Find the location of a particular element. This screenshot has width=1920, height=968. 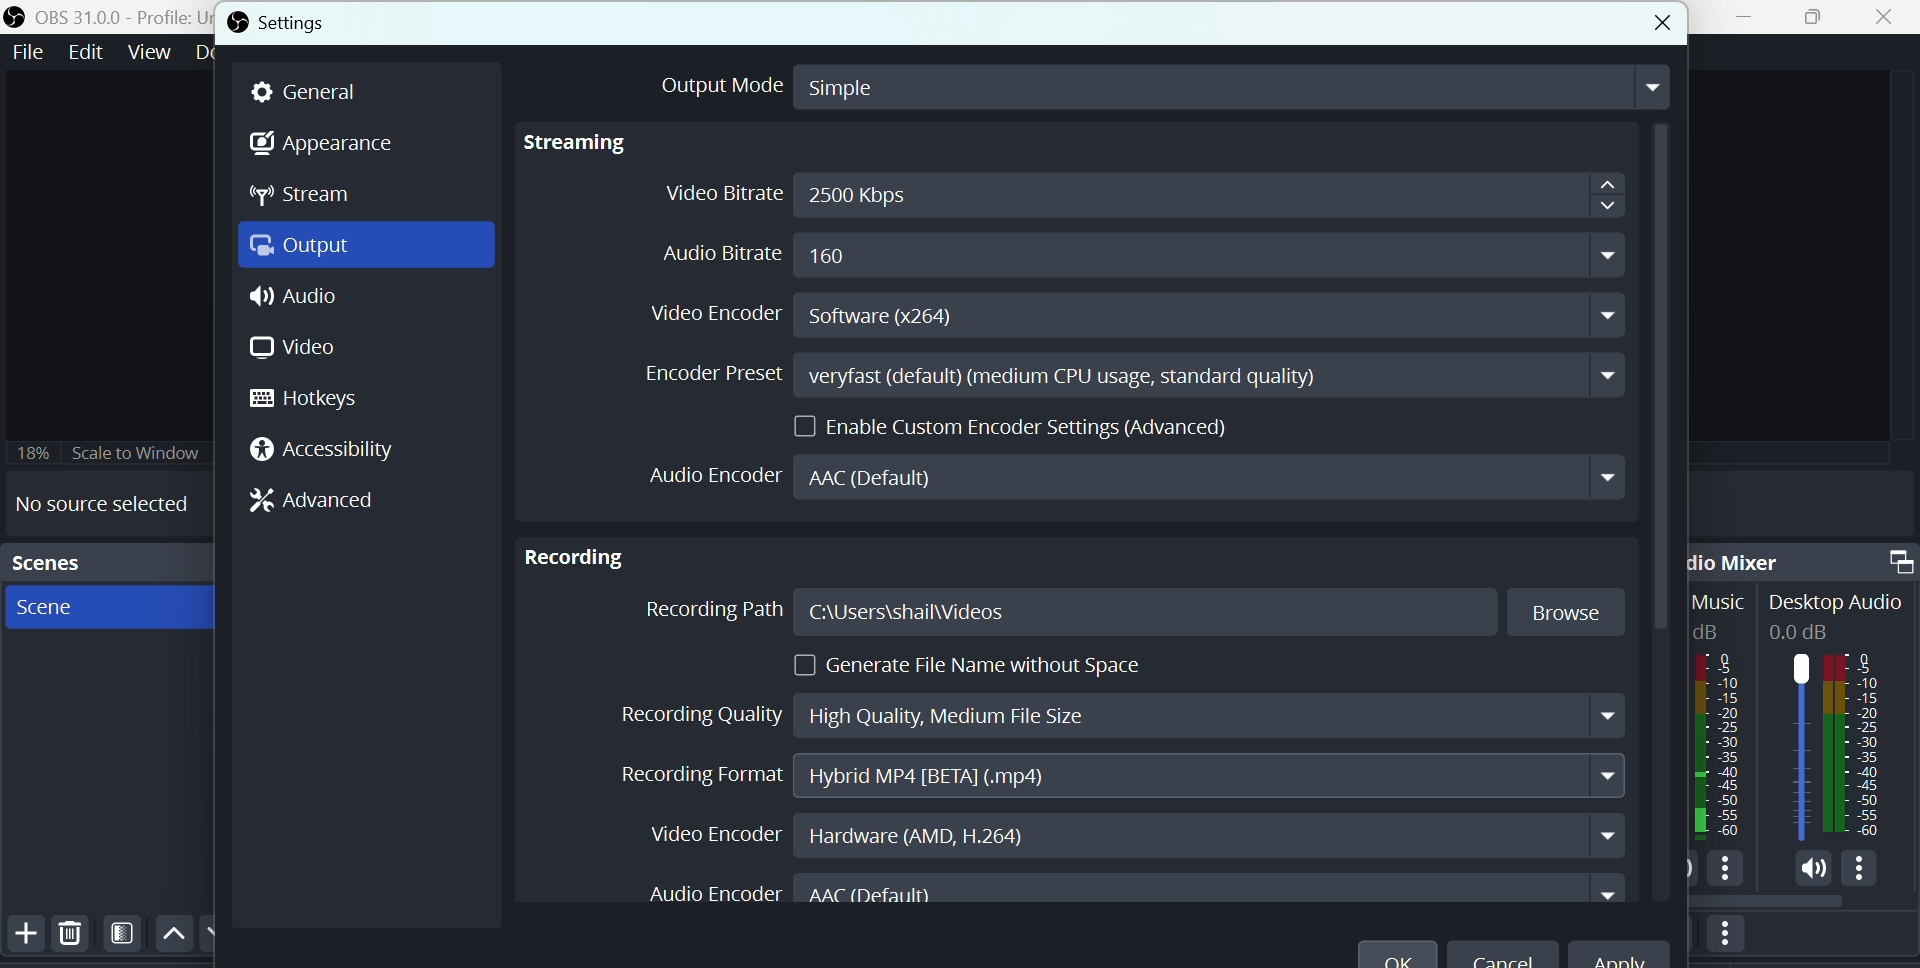

Video is located at coordinates (298, 350).